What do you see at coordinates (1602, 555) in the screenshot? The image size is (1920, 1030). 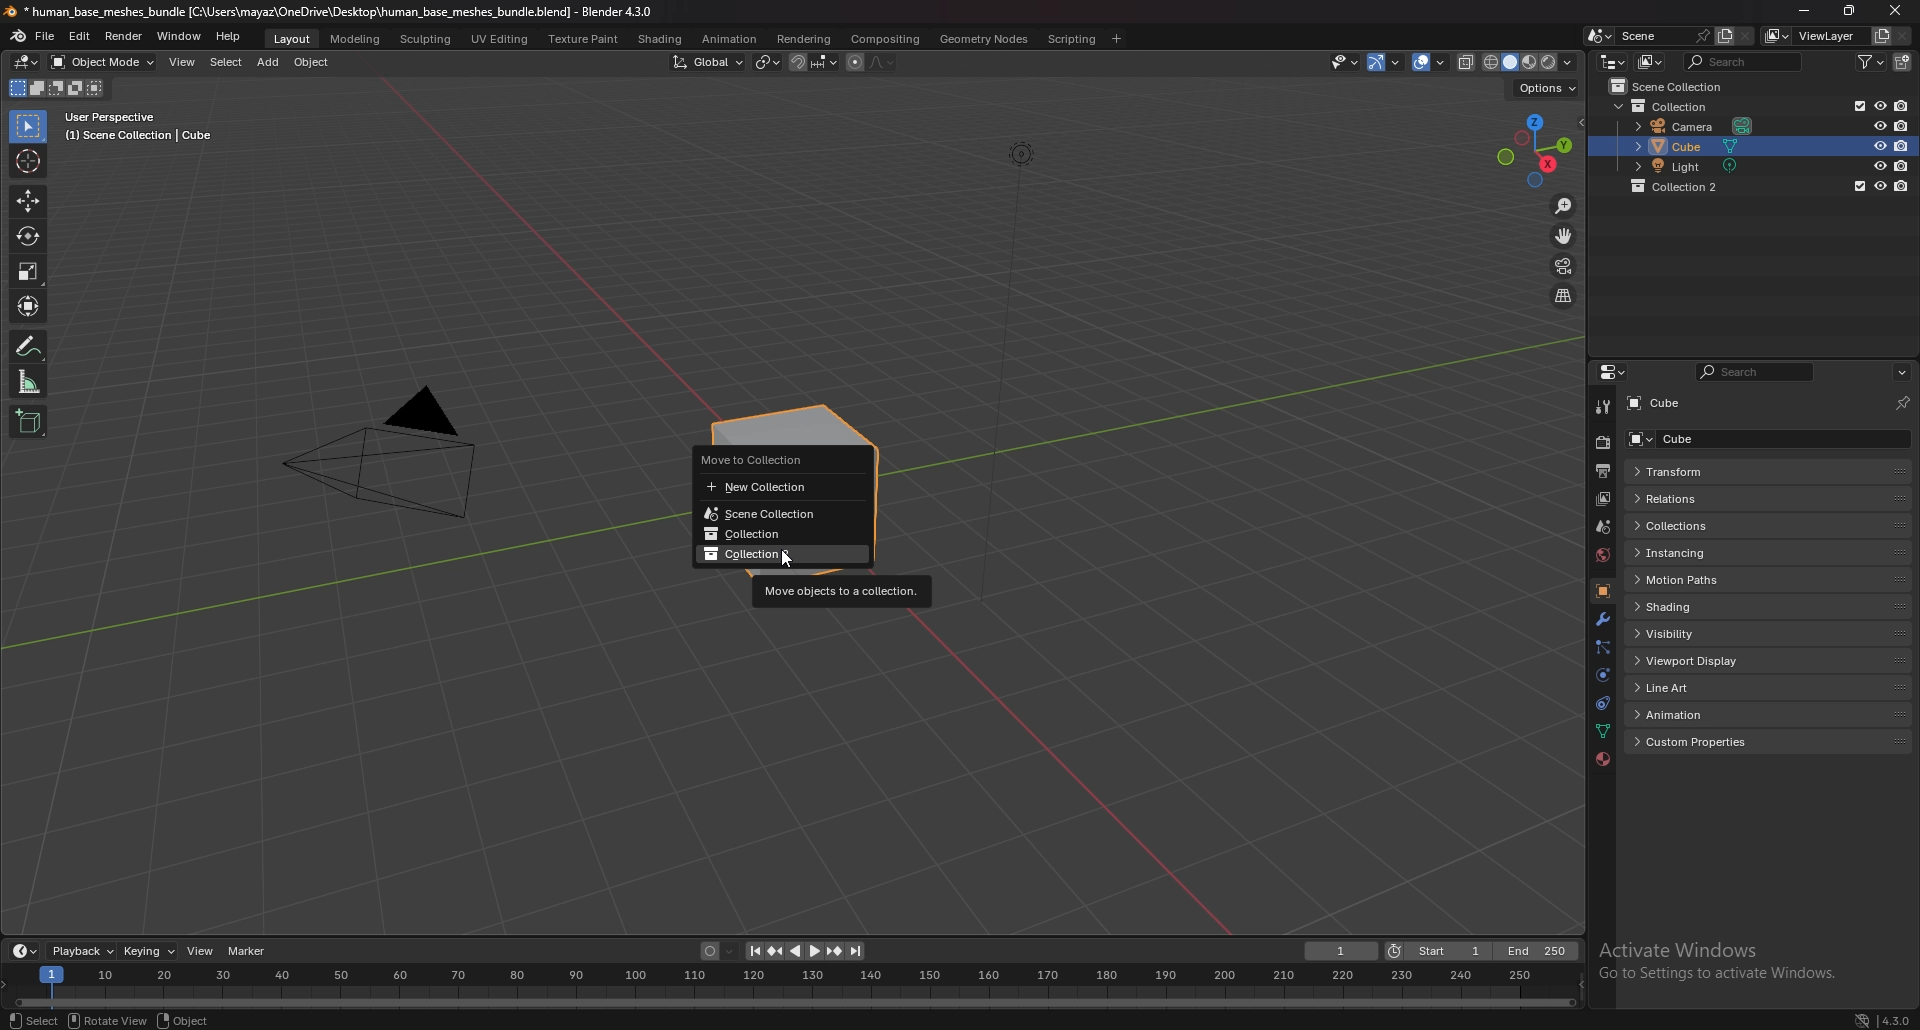 I see `world` at bounding box center [1602, 555].